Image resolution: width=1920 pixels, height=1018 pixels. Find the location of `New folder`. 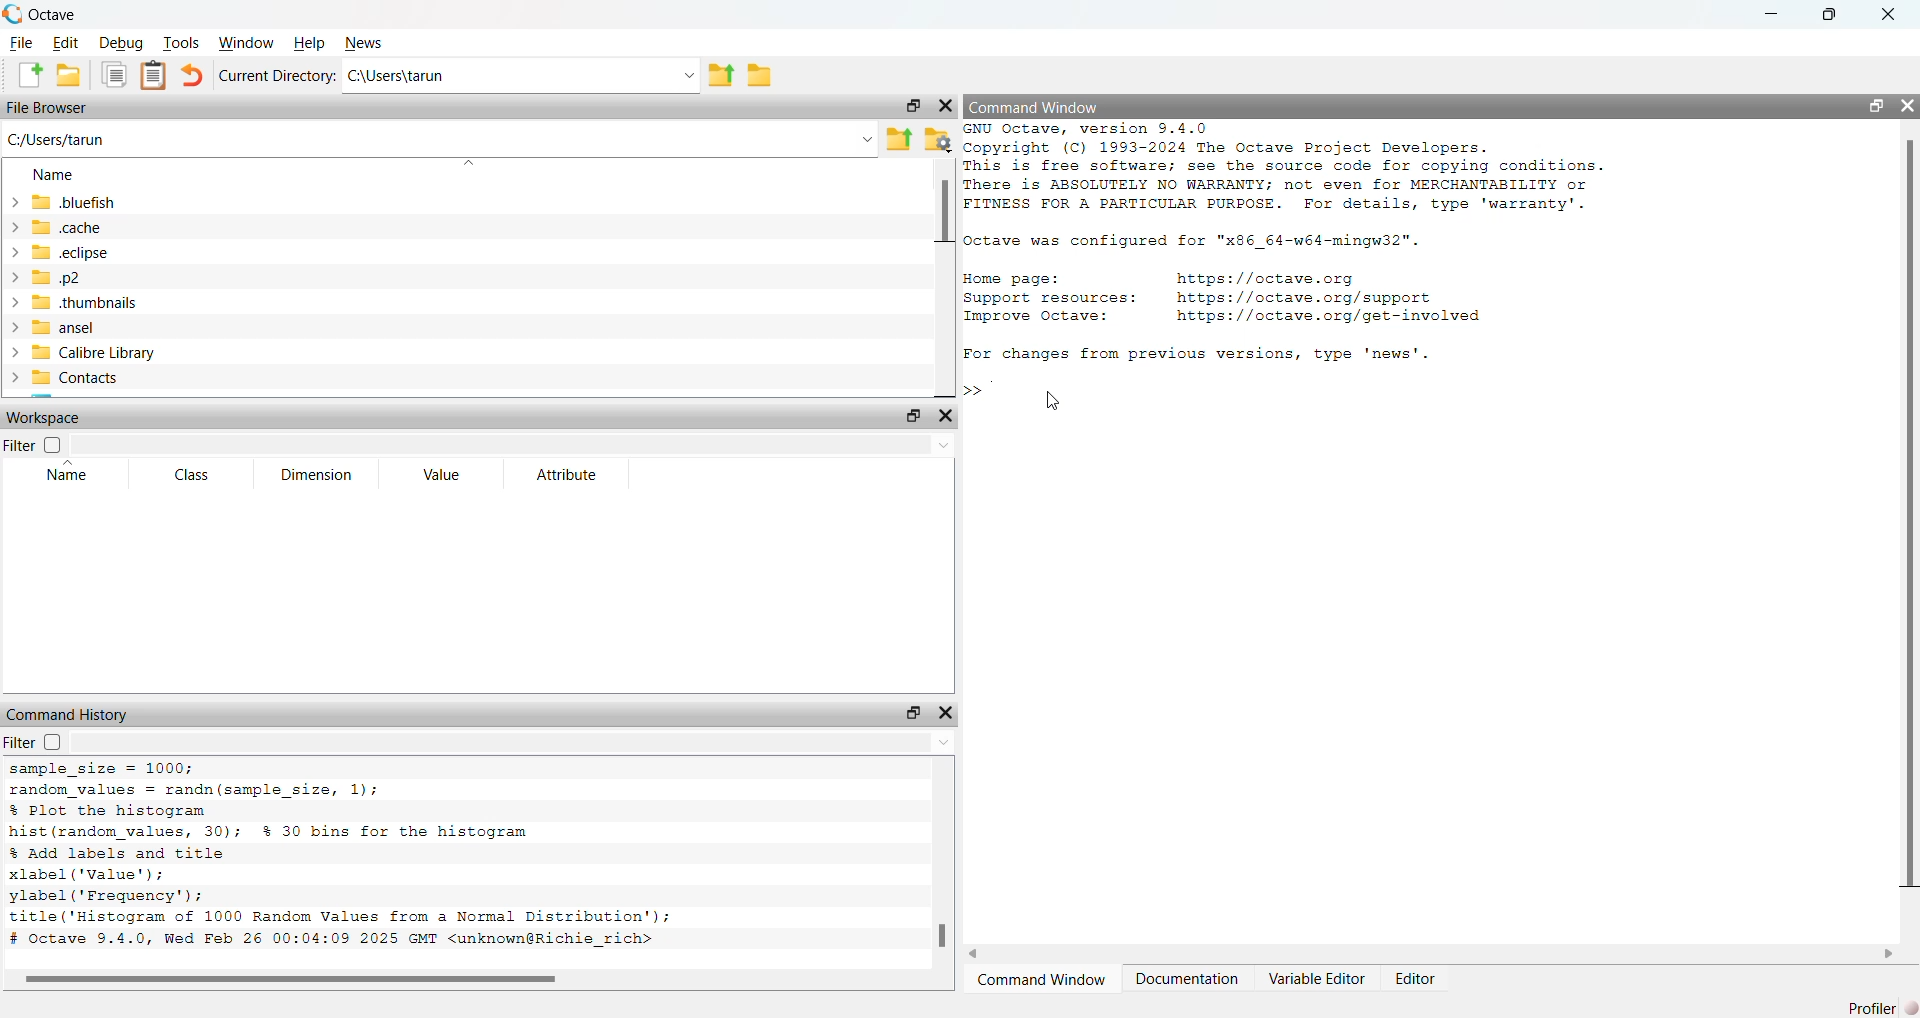

New folder is located at coordinates (68, 75).